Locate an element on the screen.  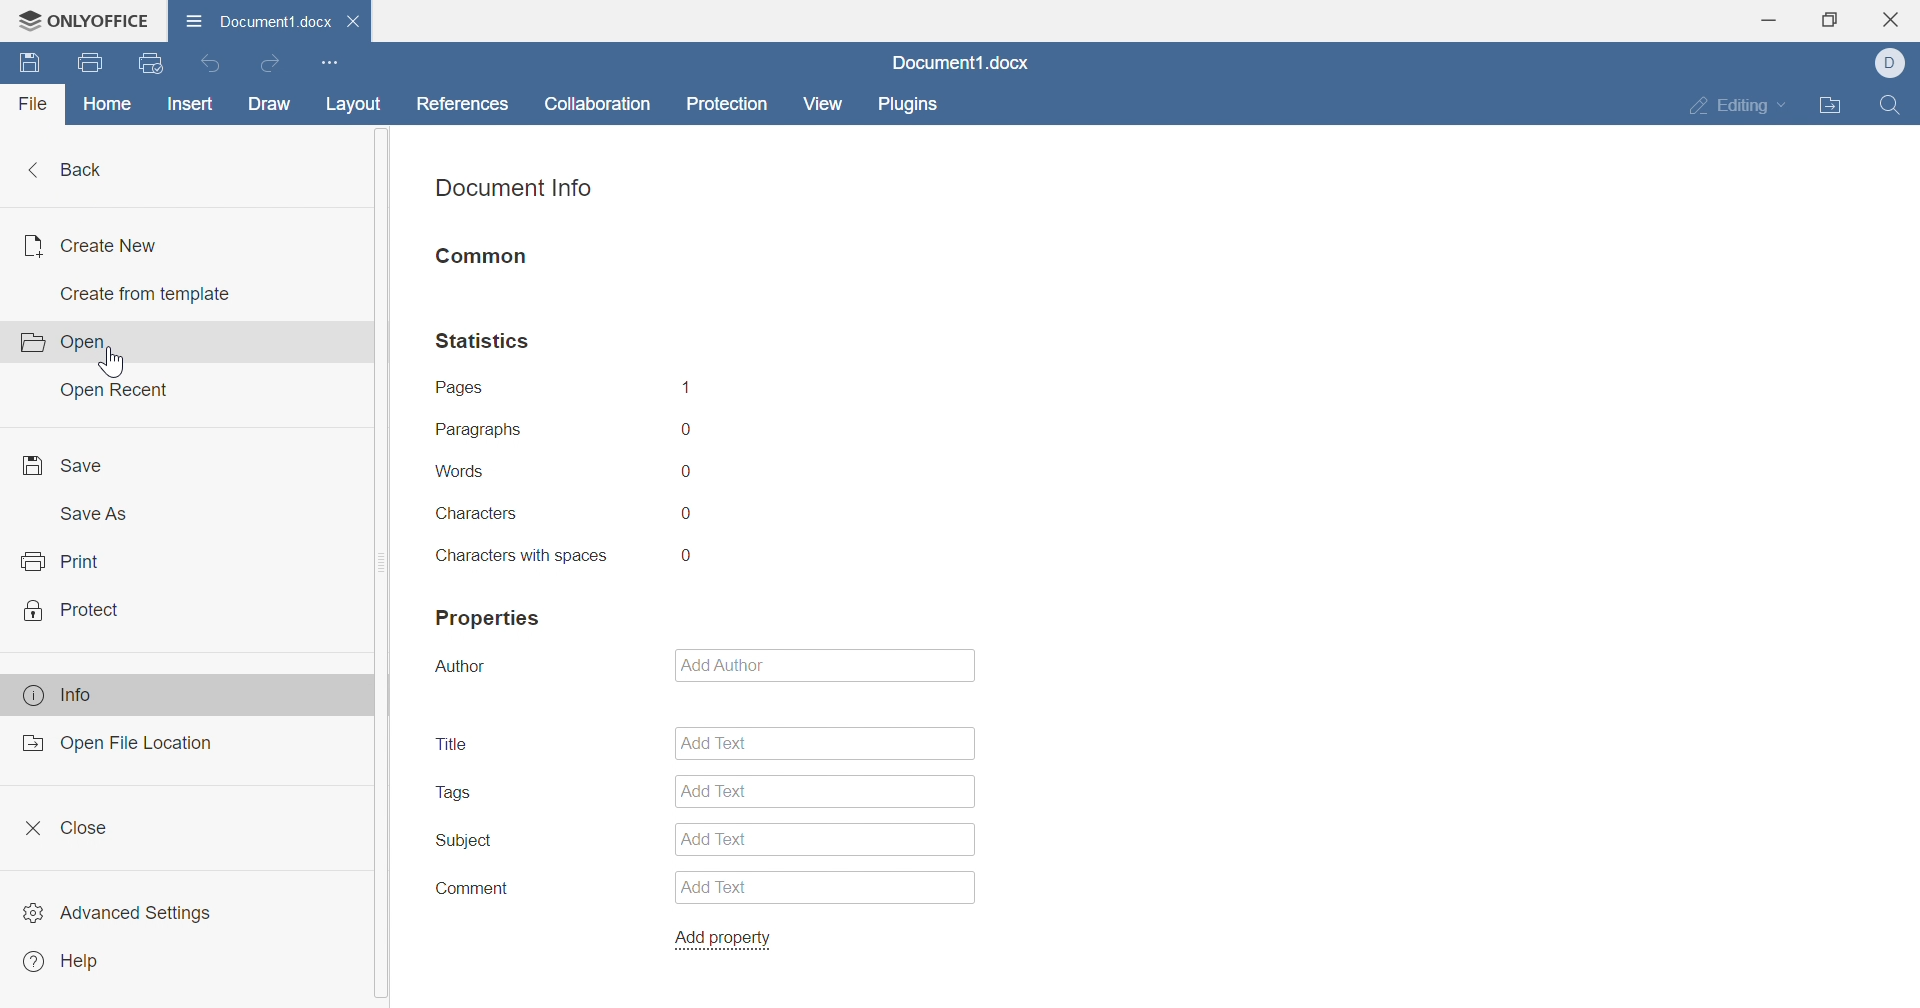
close is located at coordinates (67, 829).